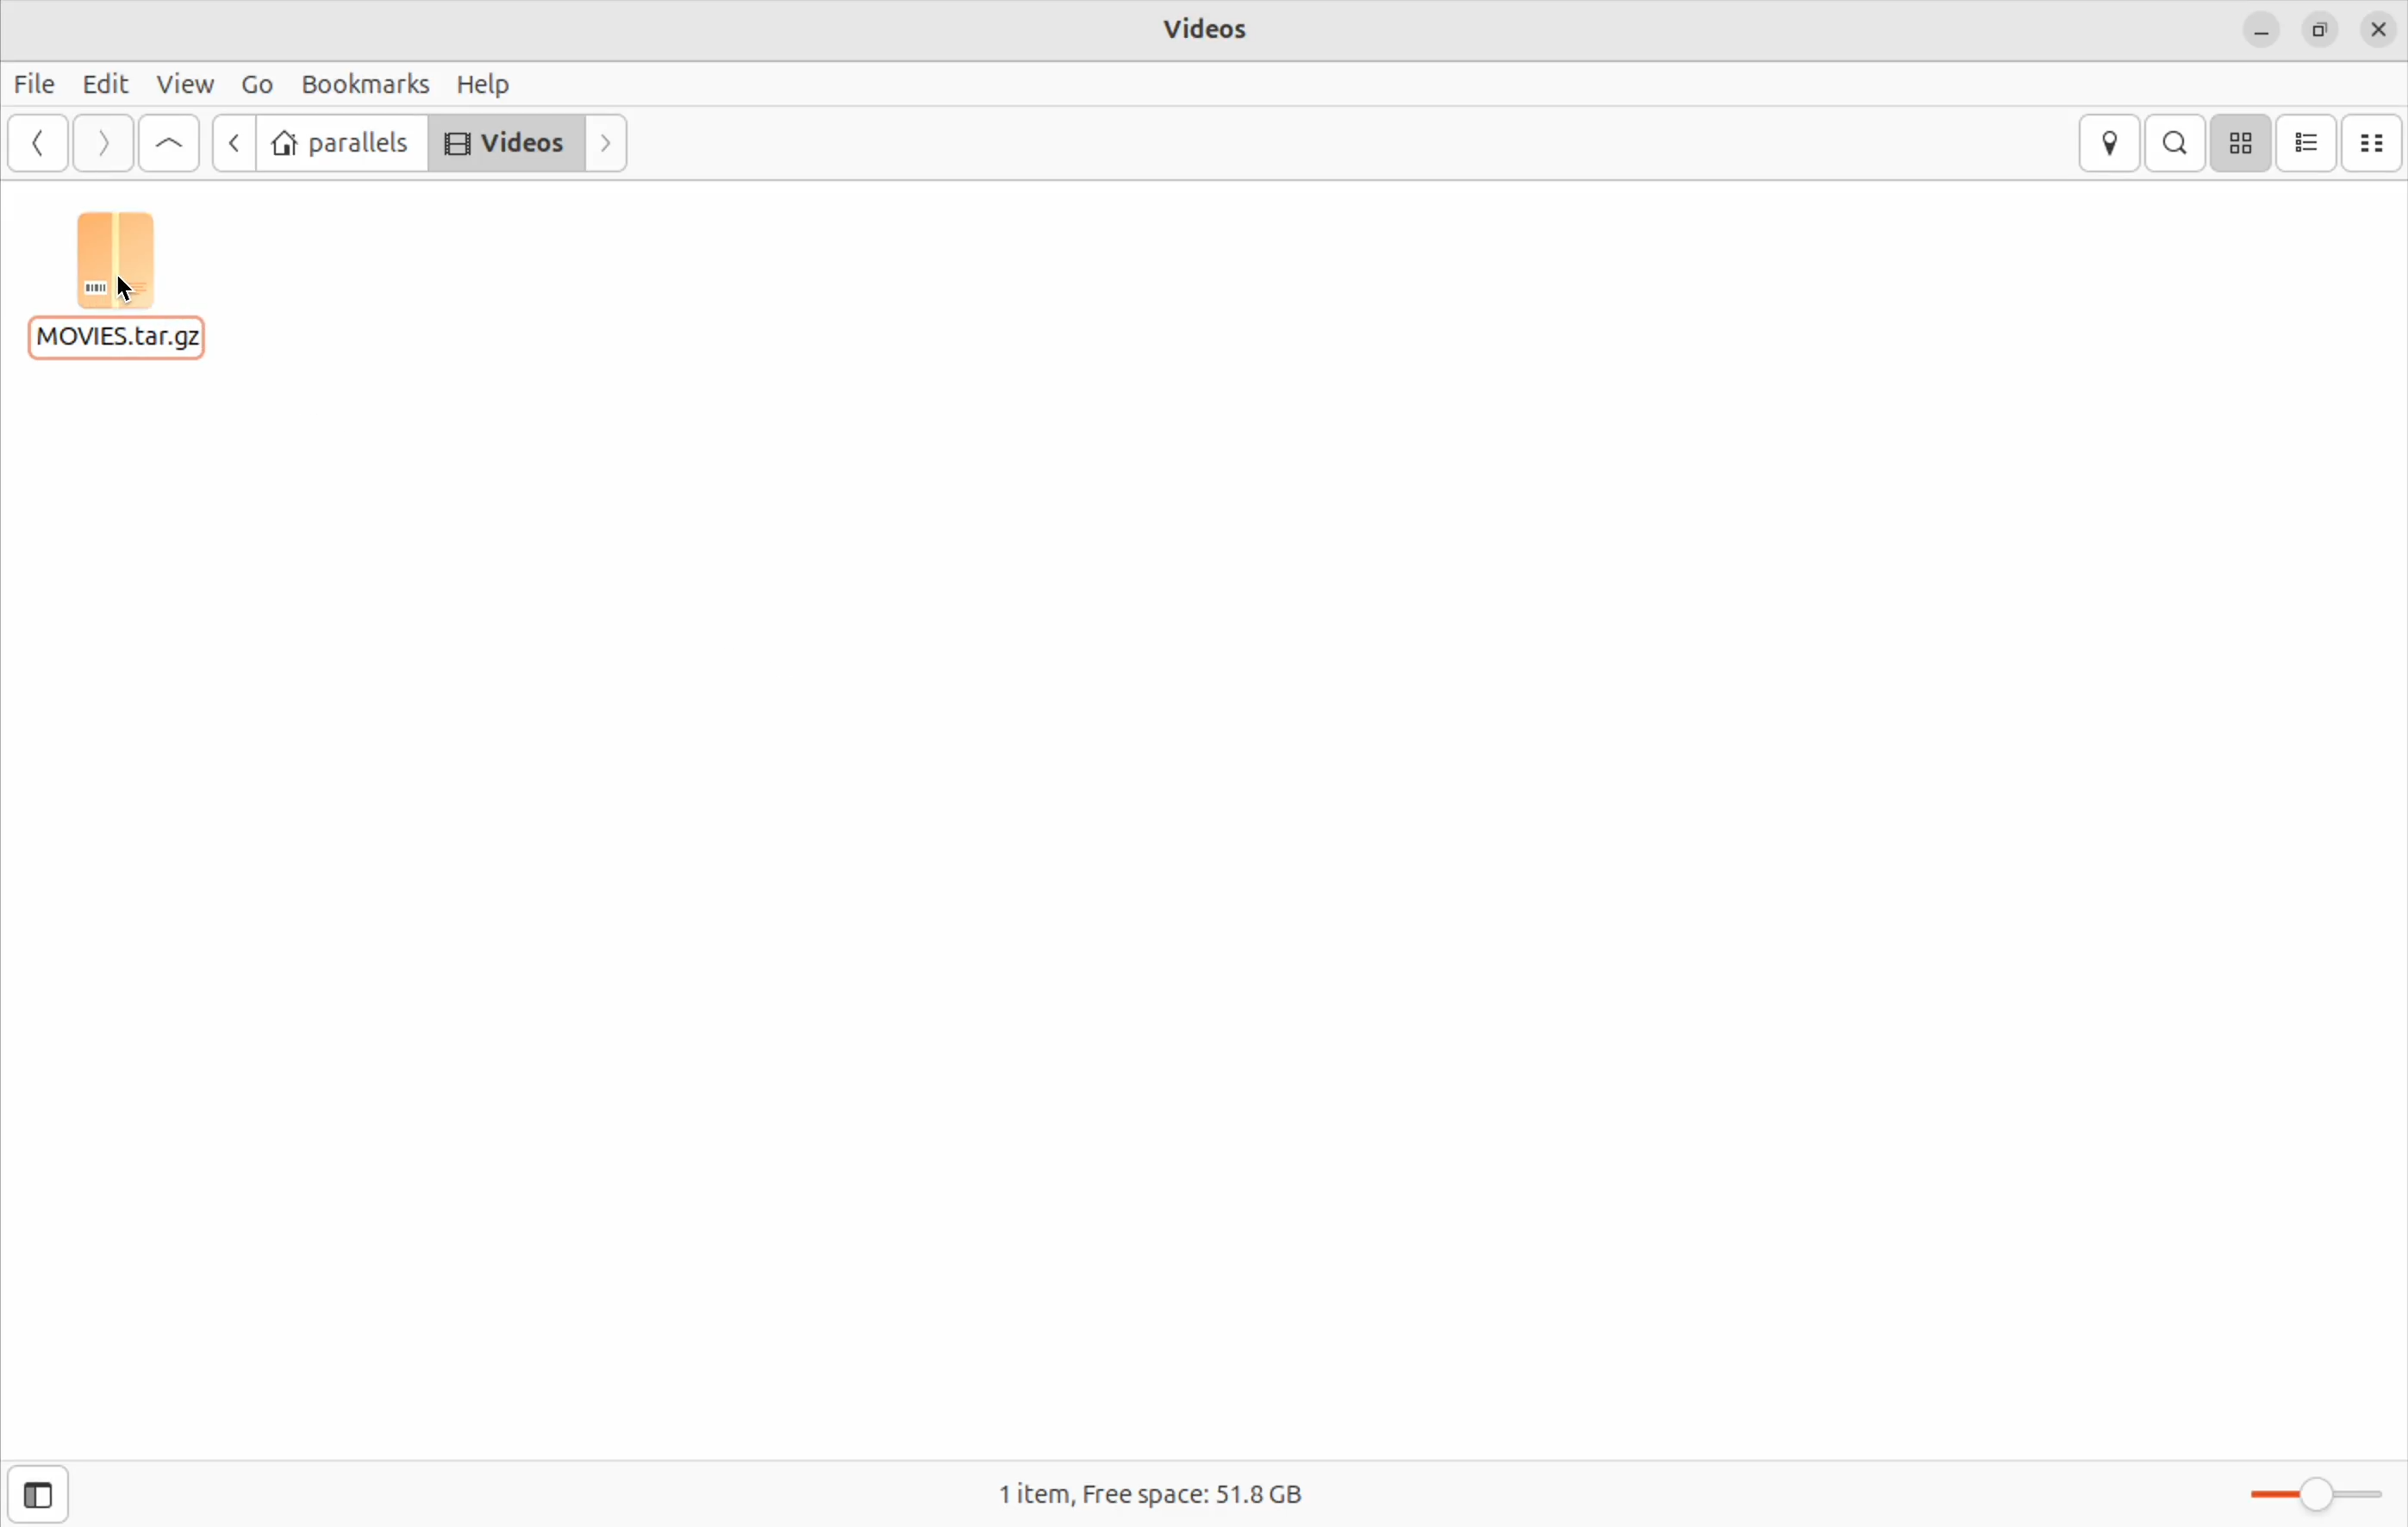 Image resolution: width=2408 pixels, height=1527 pixels. What do you see at coordinates (2382, 27) in the screenshot?
I see `close` at bounding box center [2382, 27].